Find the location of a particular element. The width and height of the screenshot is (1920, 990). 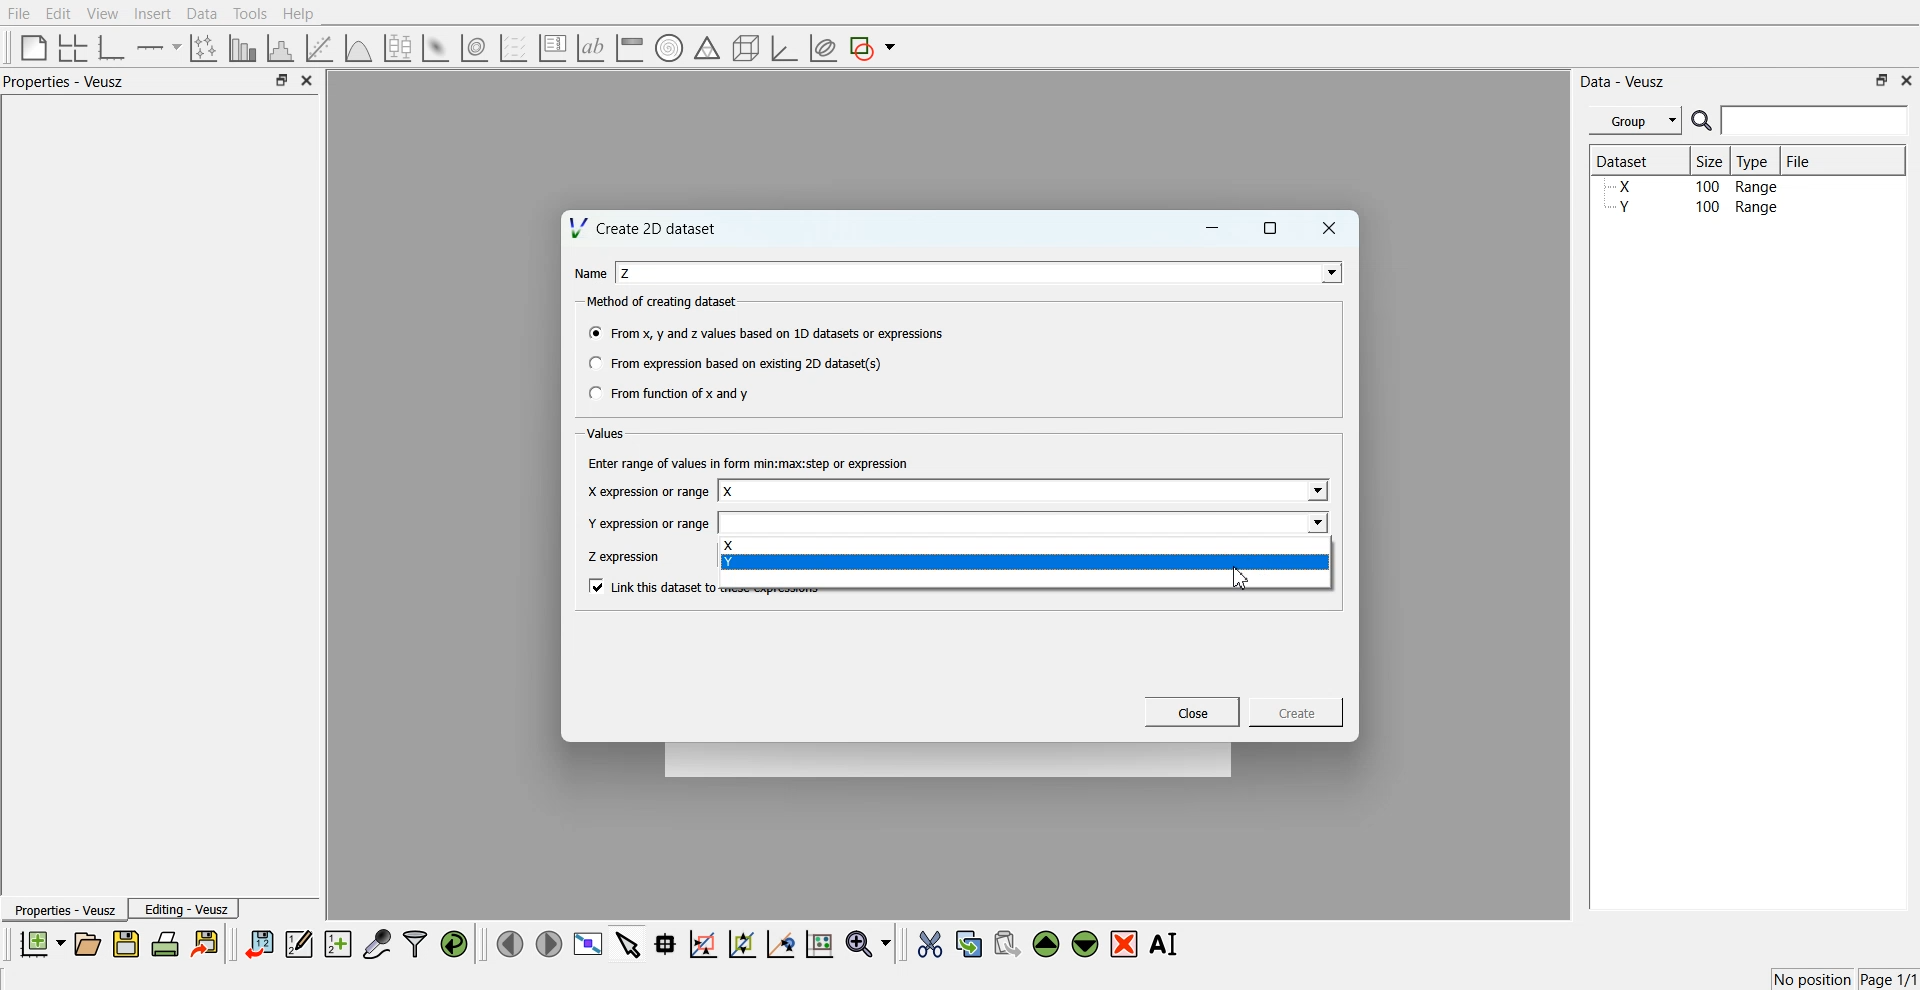

Close is located at coordinates (1330, 228).